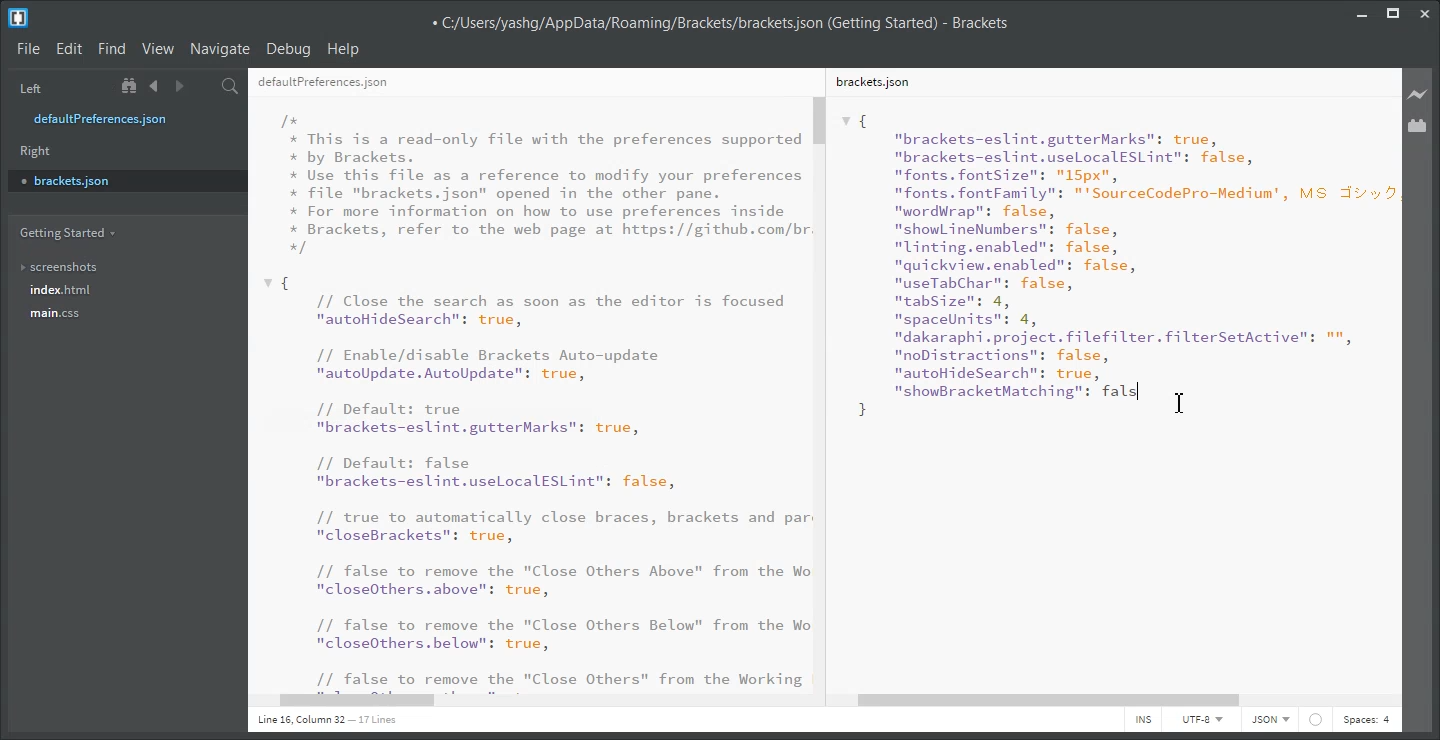 The height and width of the screenshot is (740, 1440). What do you see at coordinates (36, 151) in the screenshot?
I see `Right` at bounding box center [36, 151].